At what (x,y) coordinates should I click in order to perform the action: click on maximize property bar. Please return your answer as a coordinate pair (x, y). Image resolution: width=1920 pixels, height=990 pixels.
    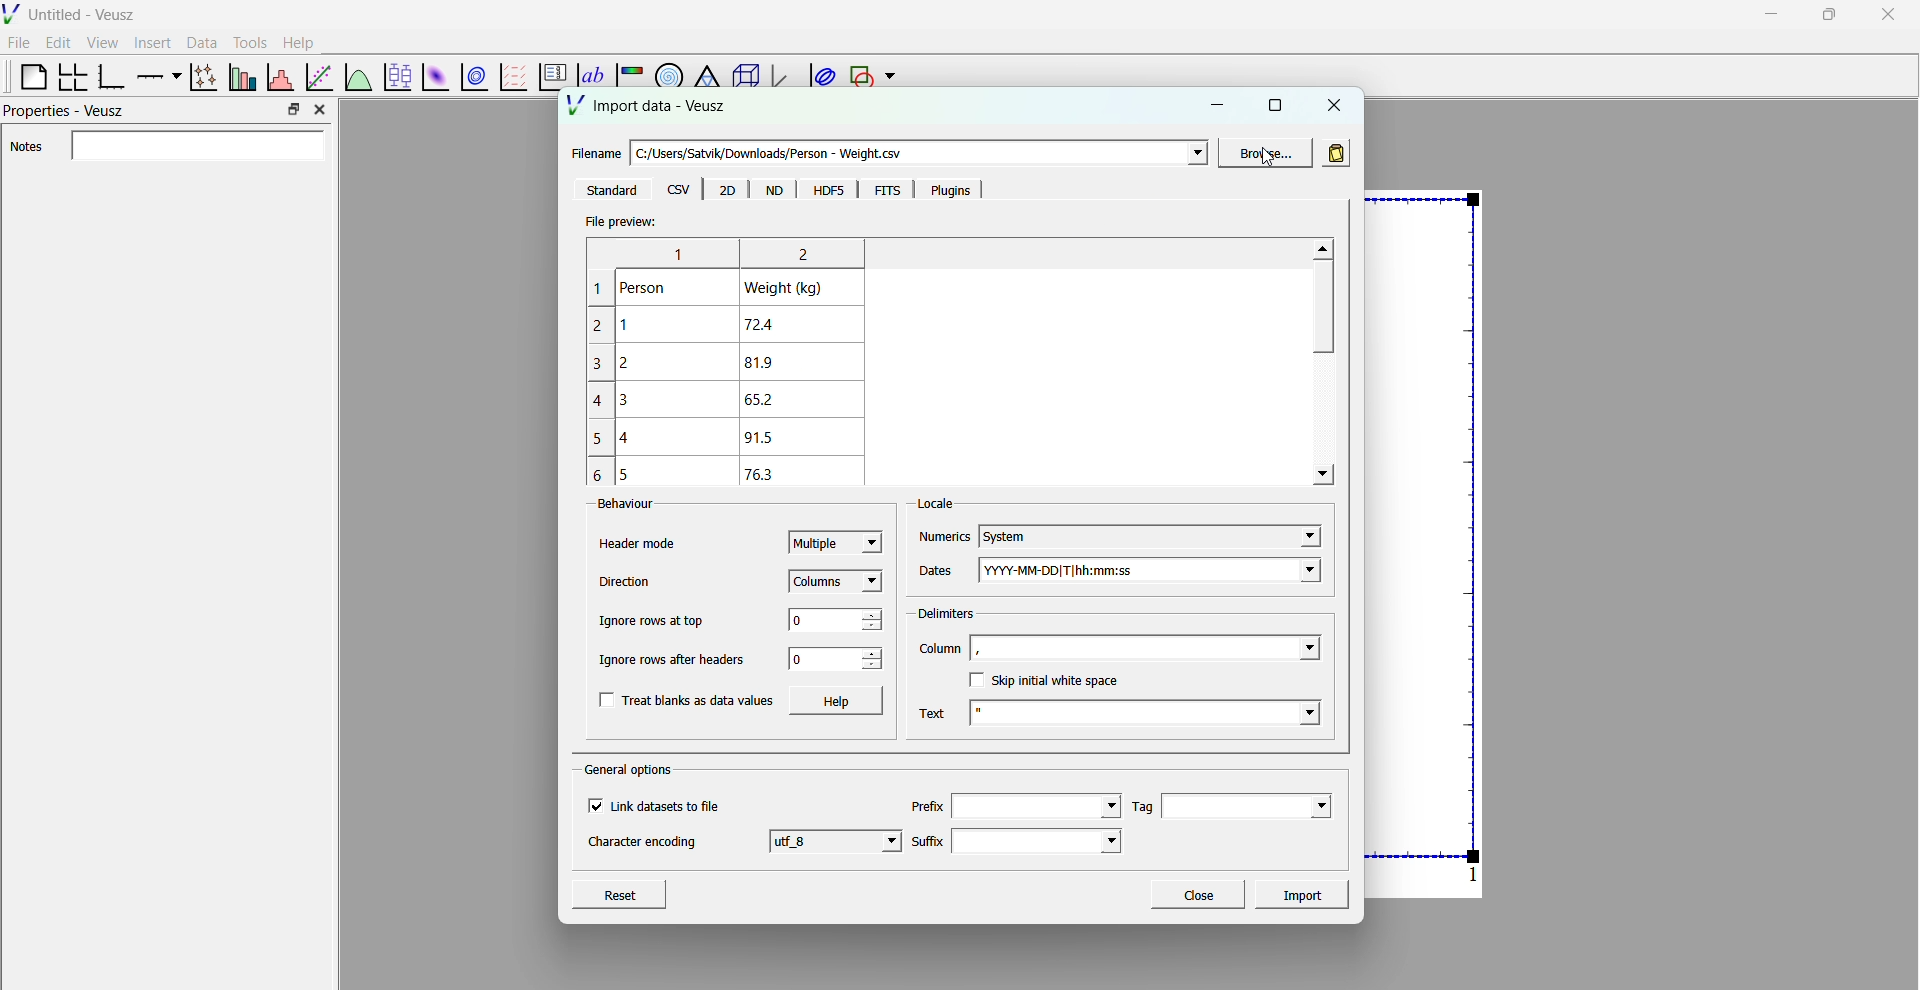
    Looking at the image, I should click on (294, 110).